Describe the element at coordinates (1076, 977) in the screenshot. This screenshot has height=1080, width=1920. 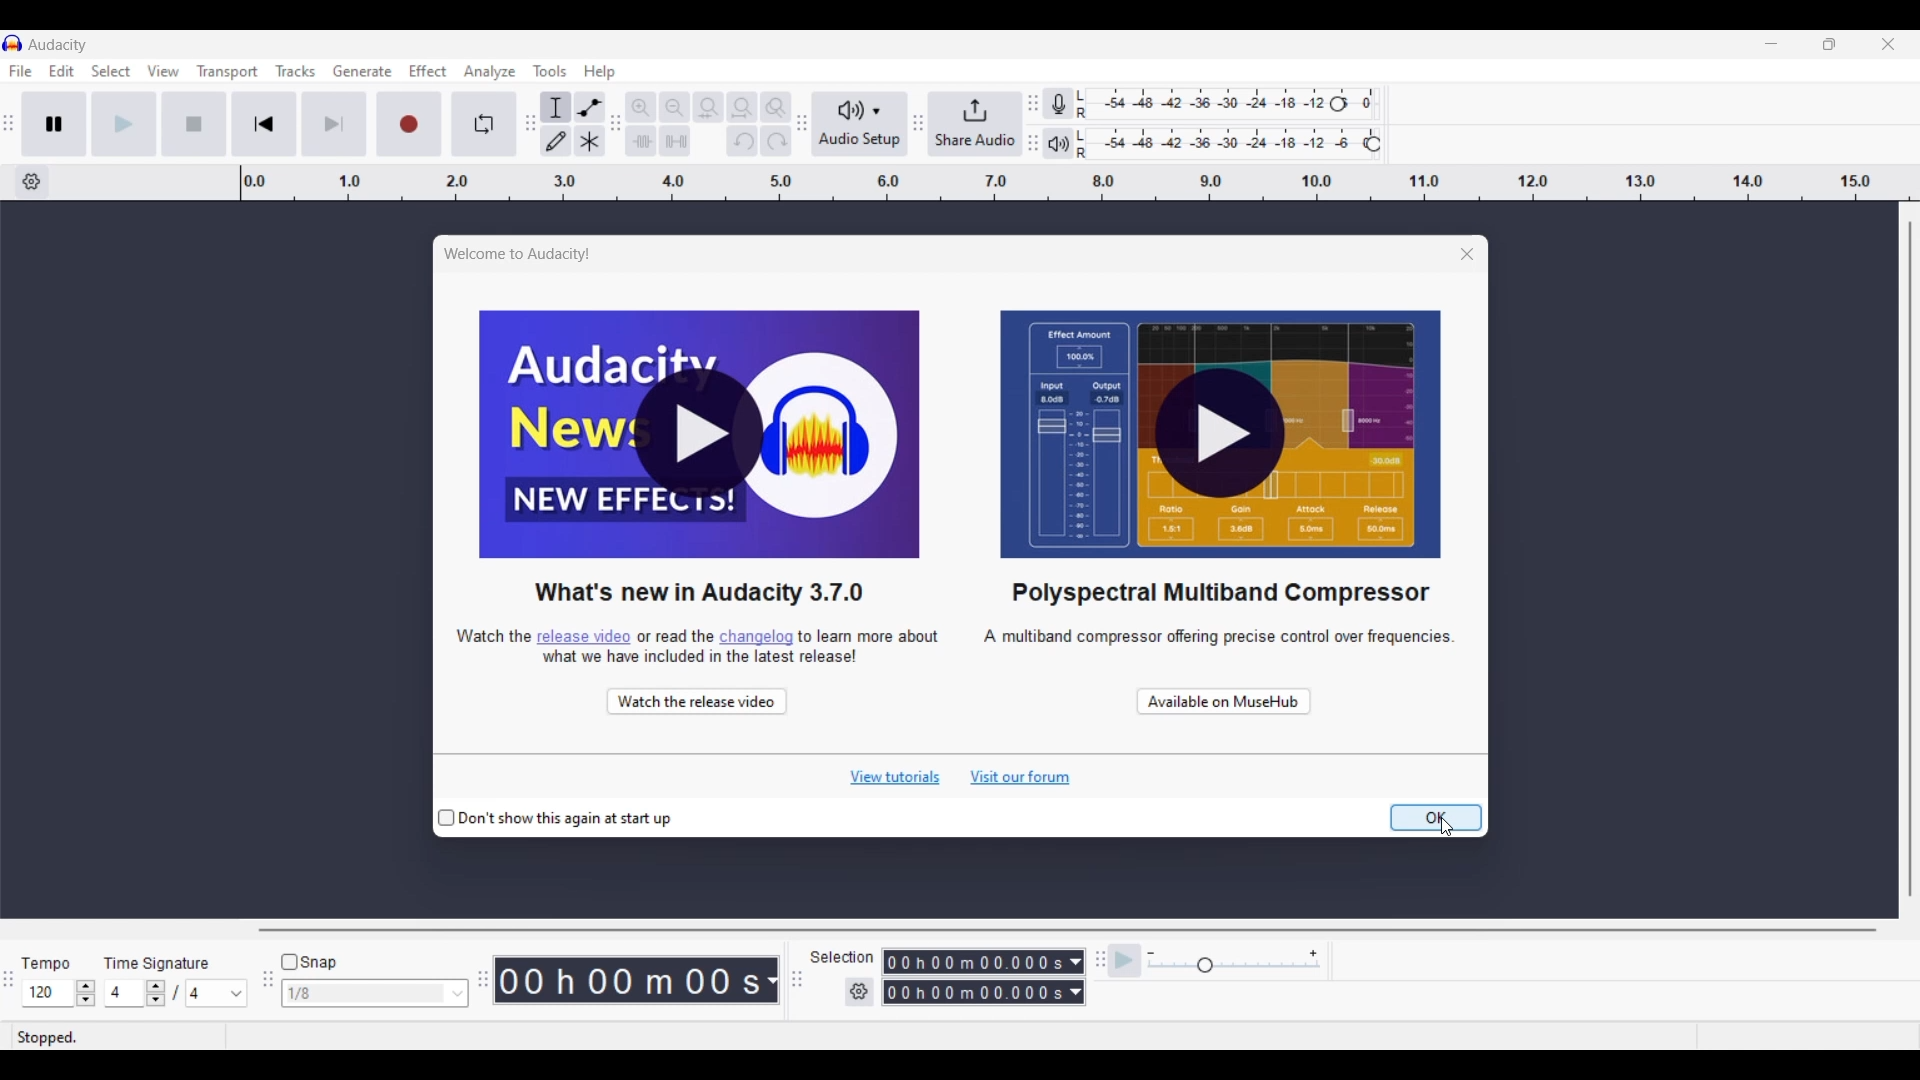
I see `Measurement for selection duration` at that location.